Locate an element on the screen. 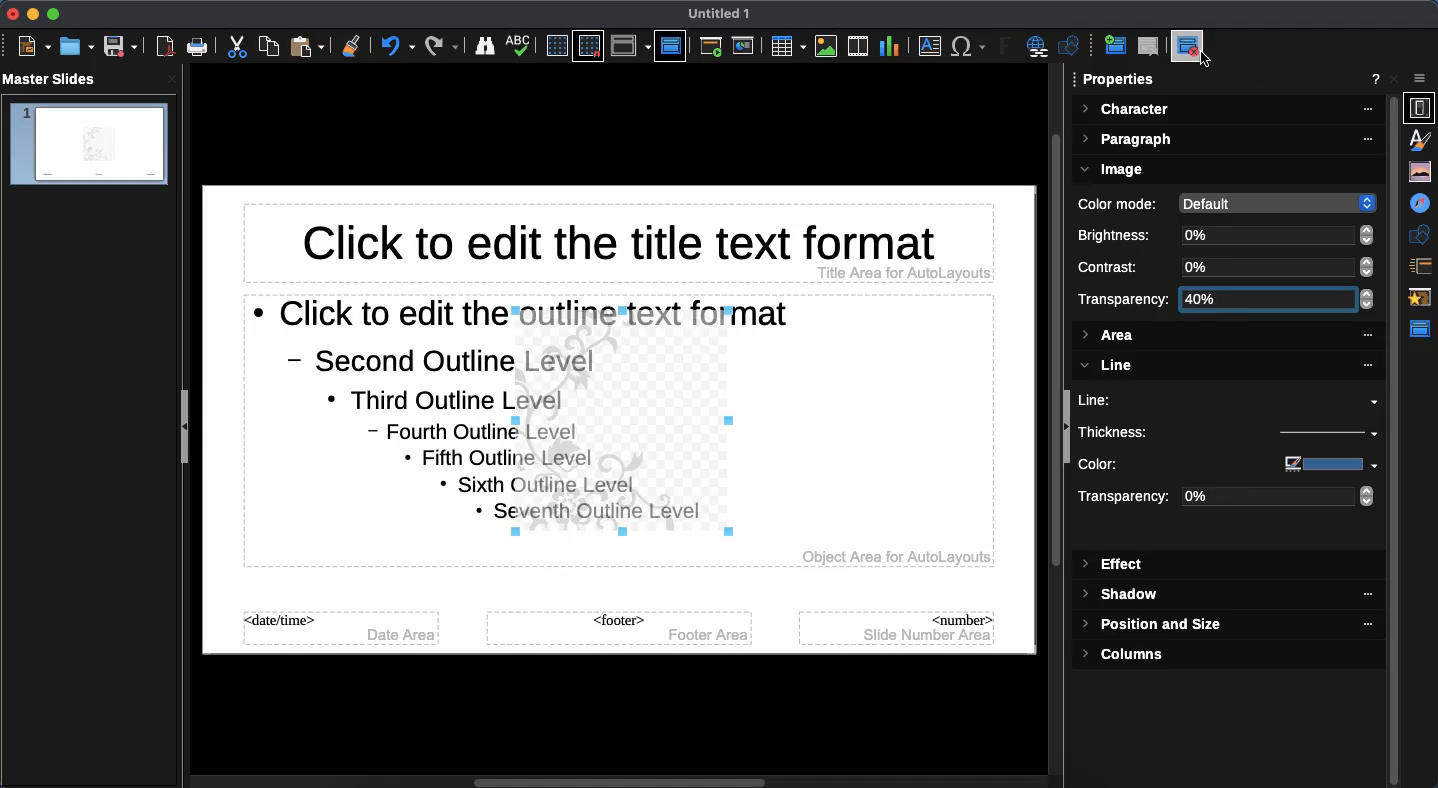 This screenshot has width=1438, height=788. color input is located at coordinates (1320, 464).